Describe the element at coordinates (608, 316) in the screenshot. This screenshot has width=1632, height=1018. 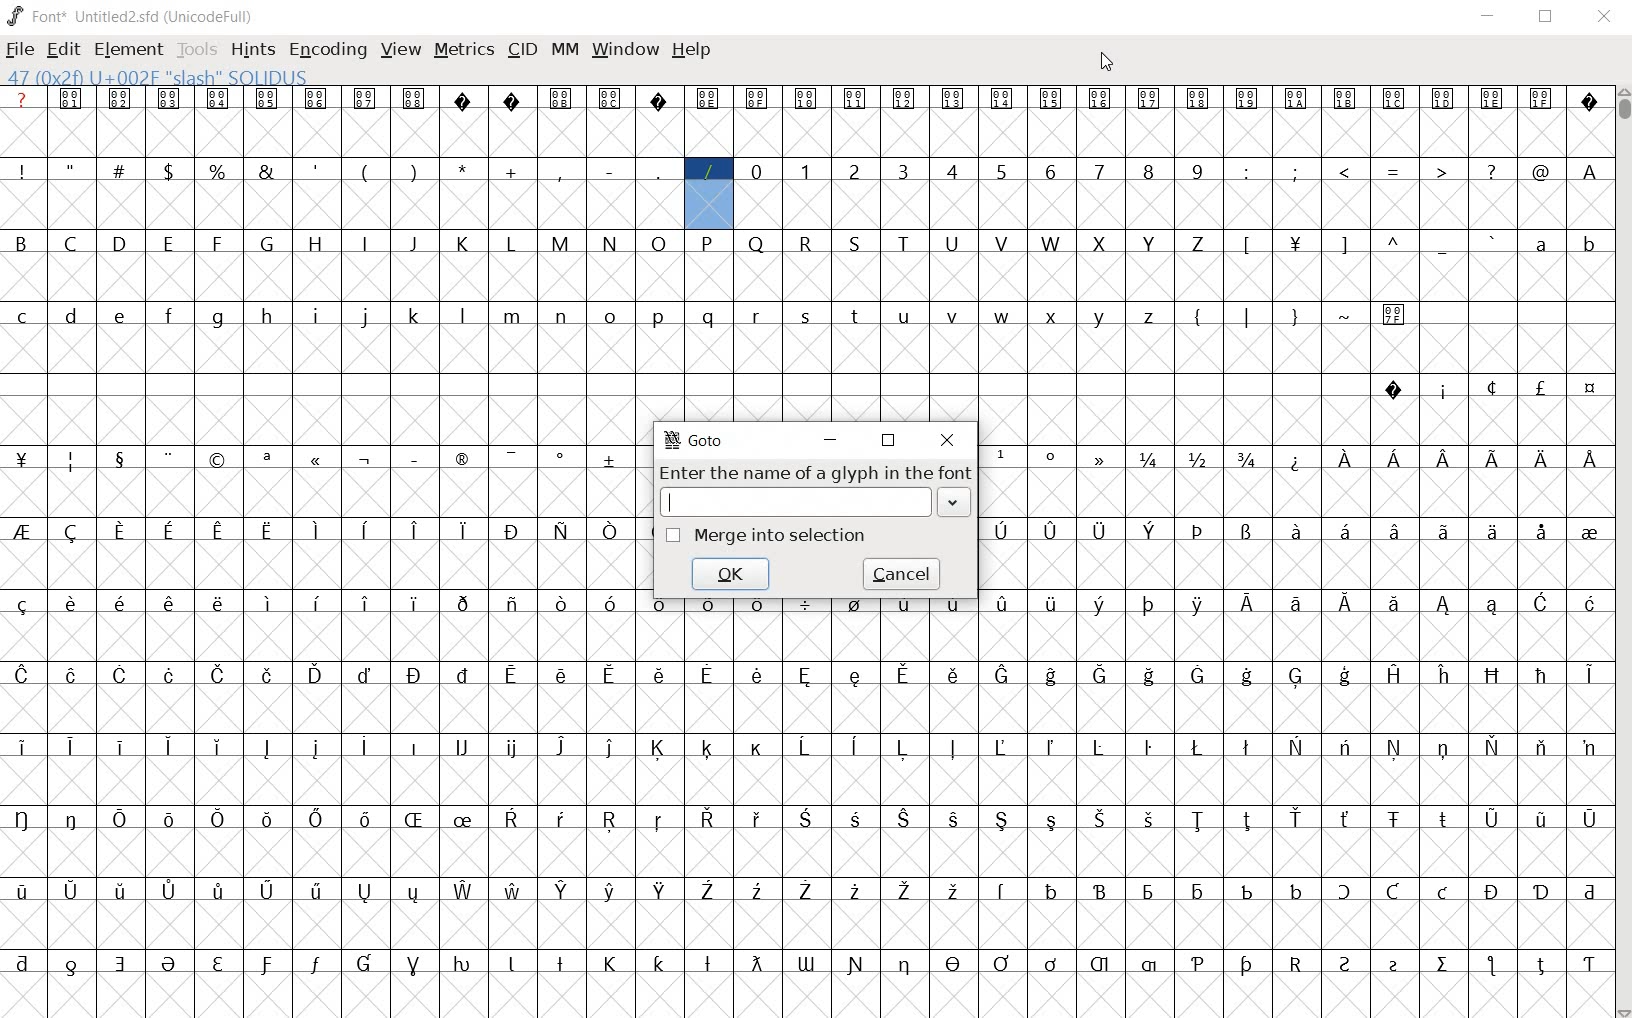
I see `glyph` at that location.